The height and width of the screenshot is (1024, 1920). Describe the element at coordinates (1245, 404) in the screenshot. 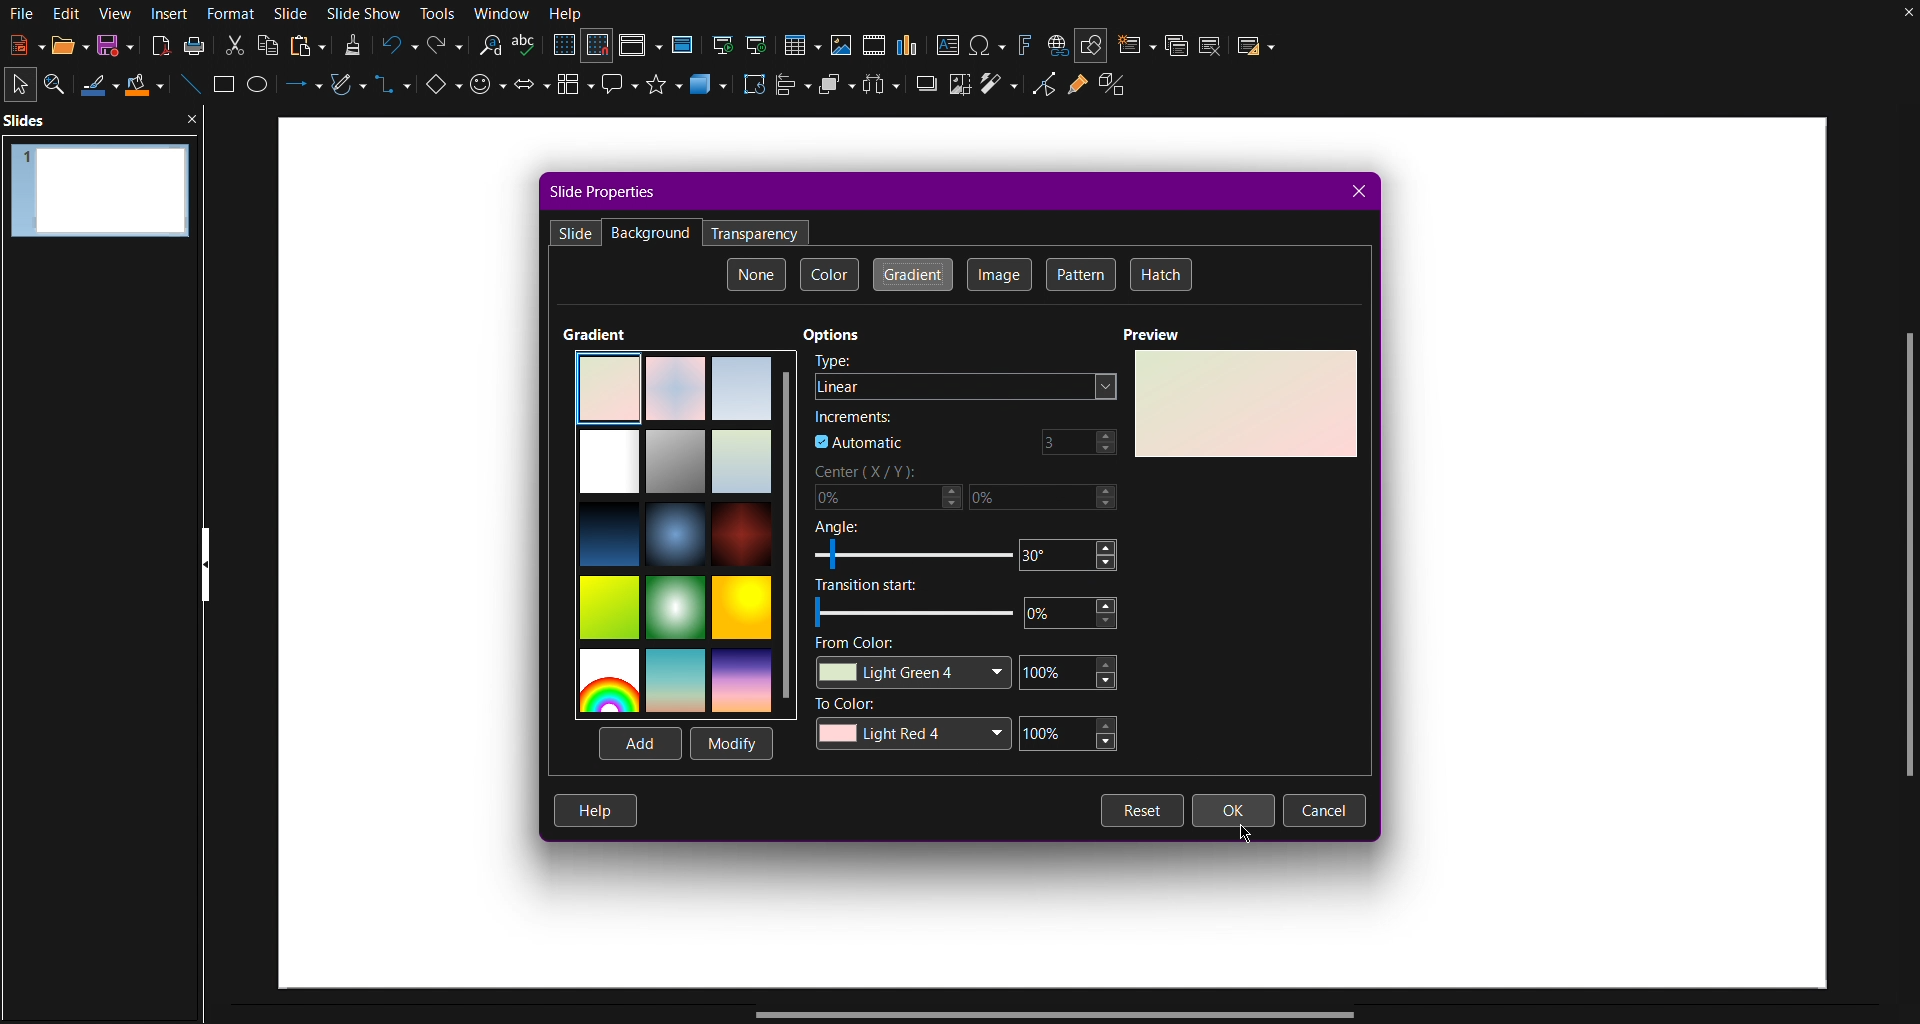

I see `Preview gradient` at that location.